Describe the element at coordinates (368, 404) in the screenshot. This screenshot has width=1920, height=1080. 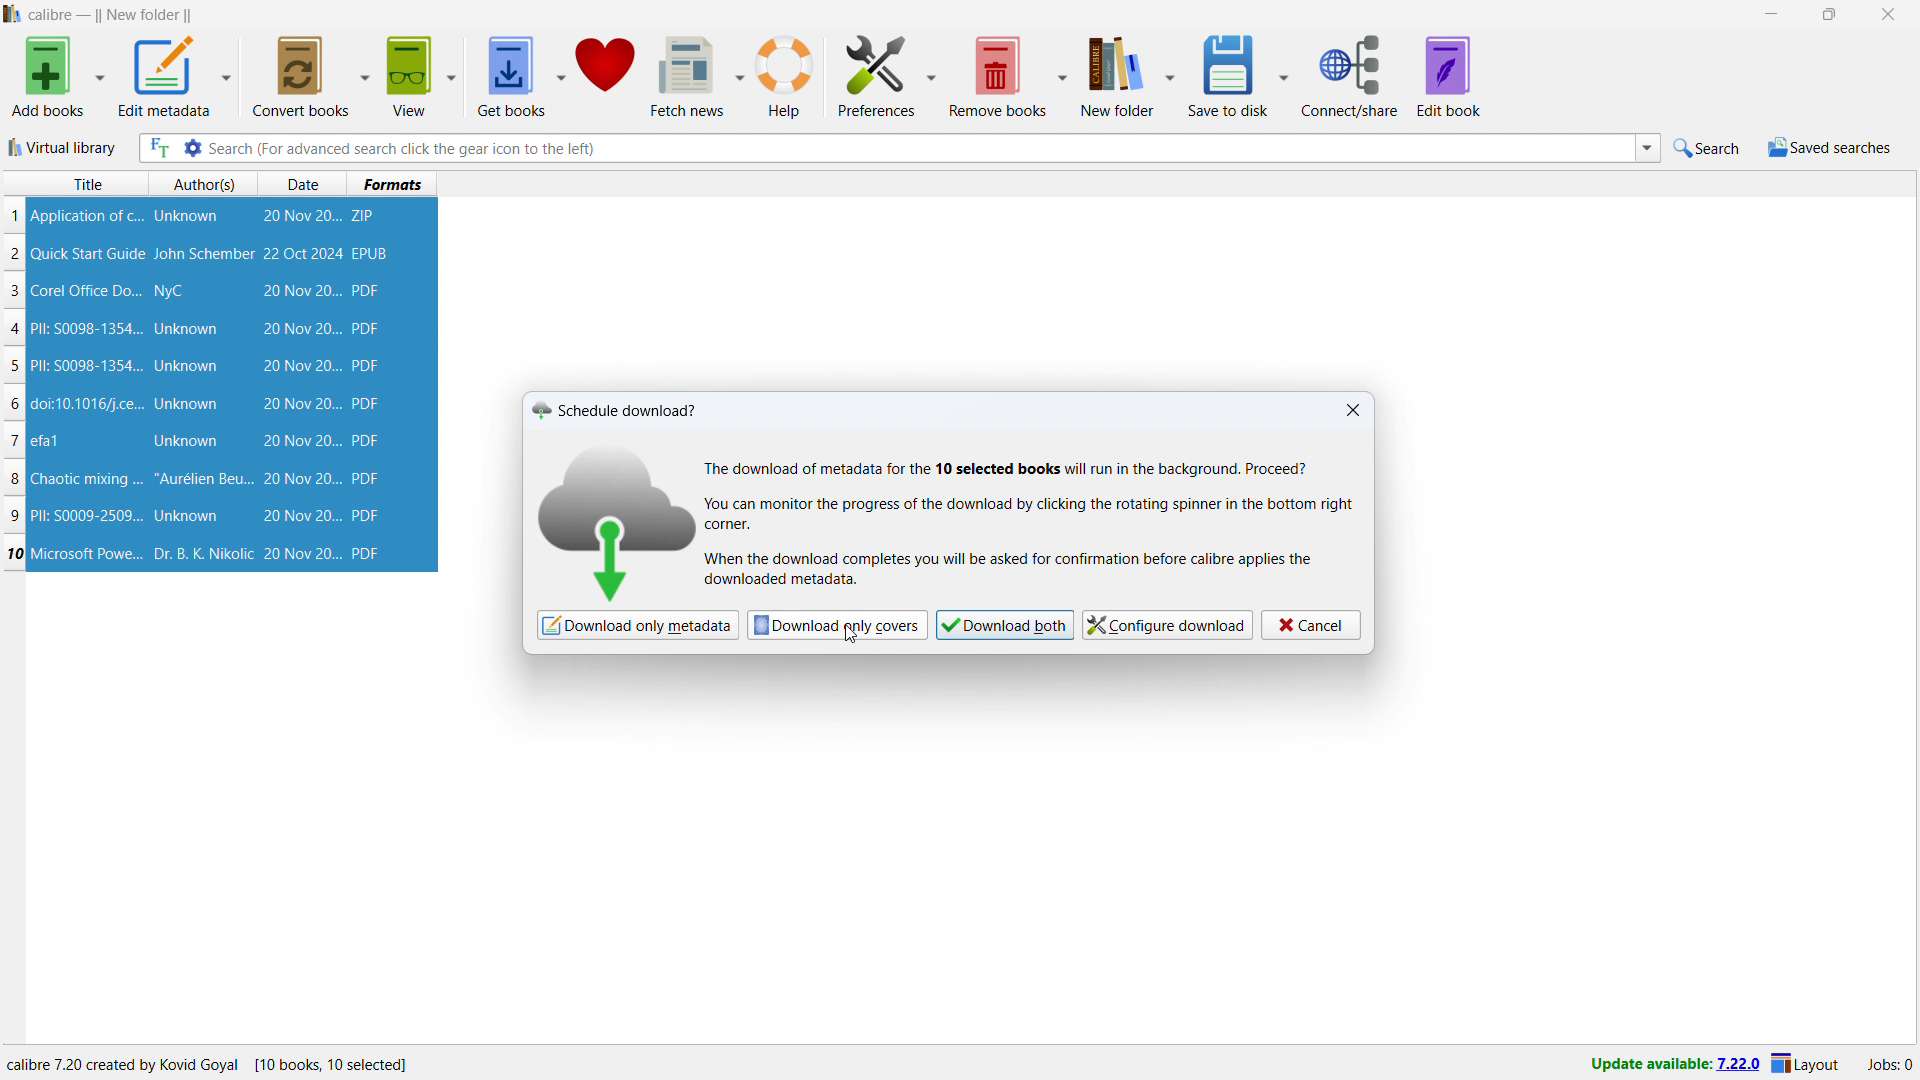
I see `PDF` at that location.